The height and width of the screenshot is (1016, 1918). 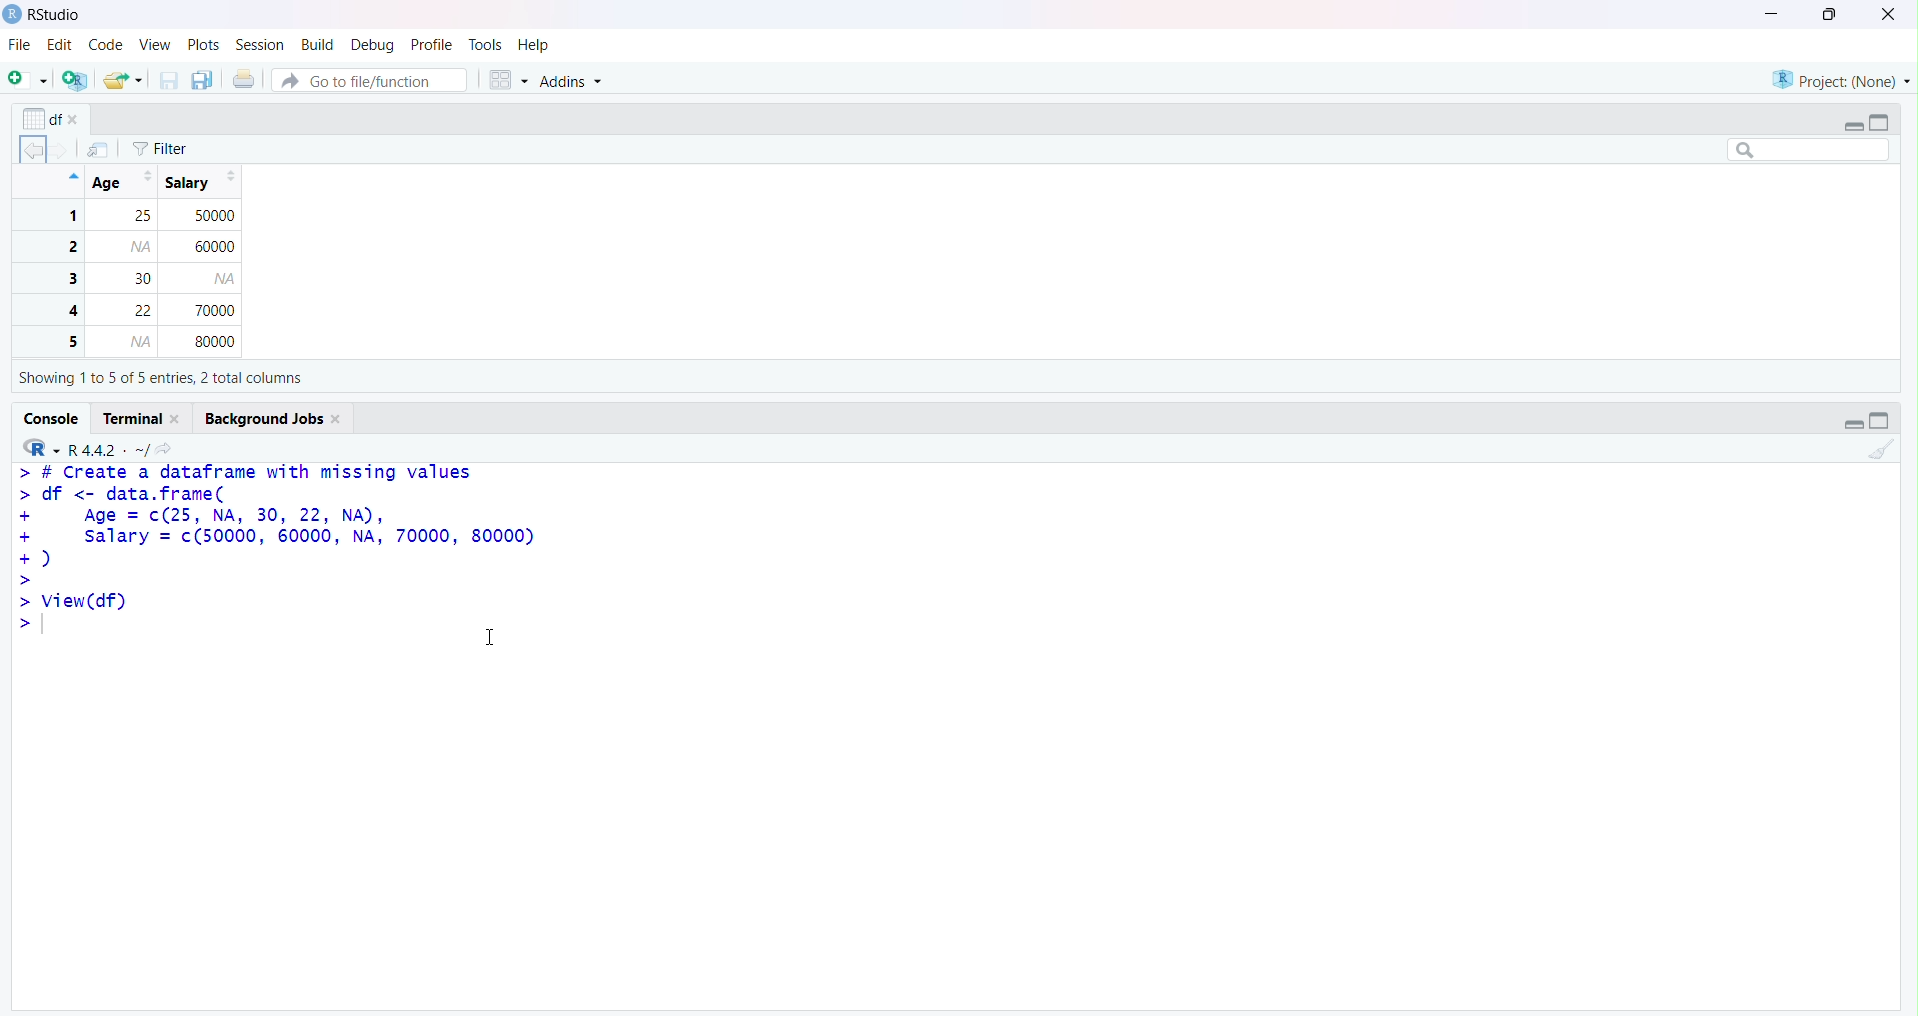 What do you see at coordinates (376, 44) in the screenshot?
I see `Debug` at bounding box center [376, 44].